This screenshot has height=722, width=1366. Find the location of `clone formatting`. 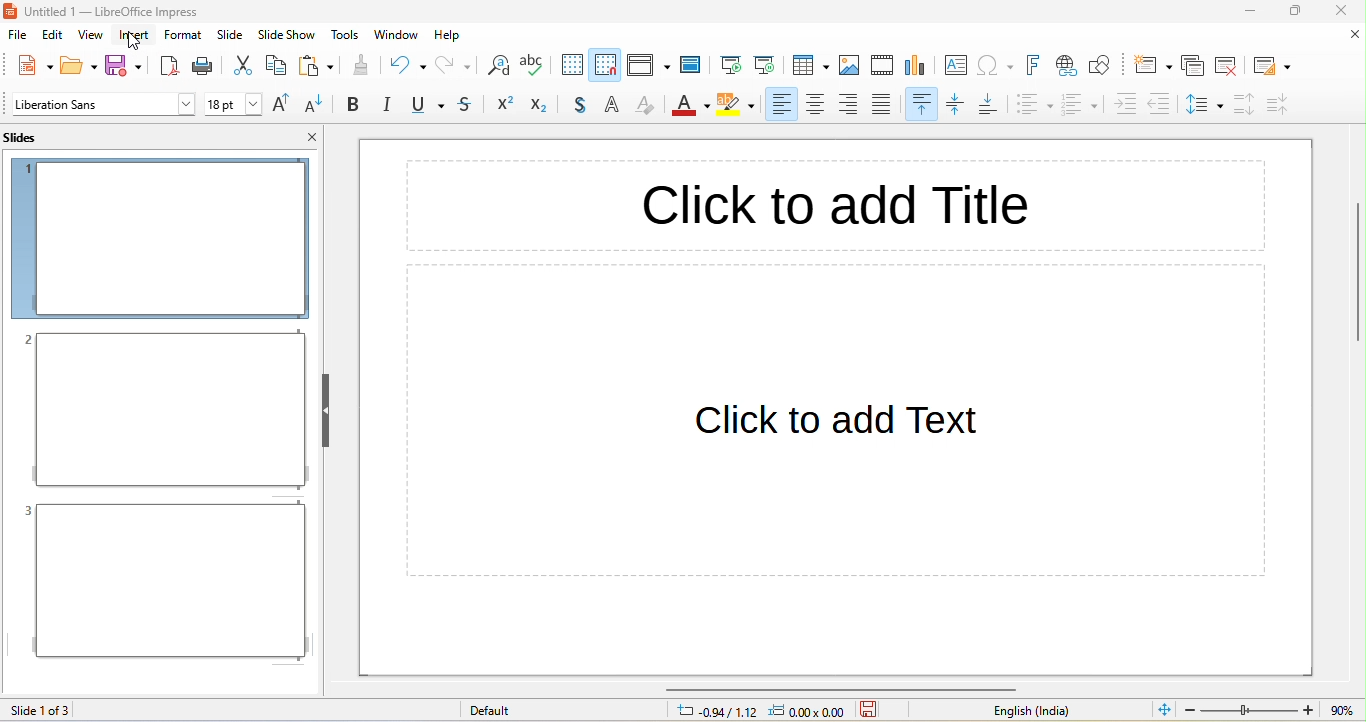

clone formatting is located at coordinates (361, 65).